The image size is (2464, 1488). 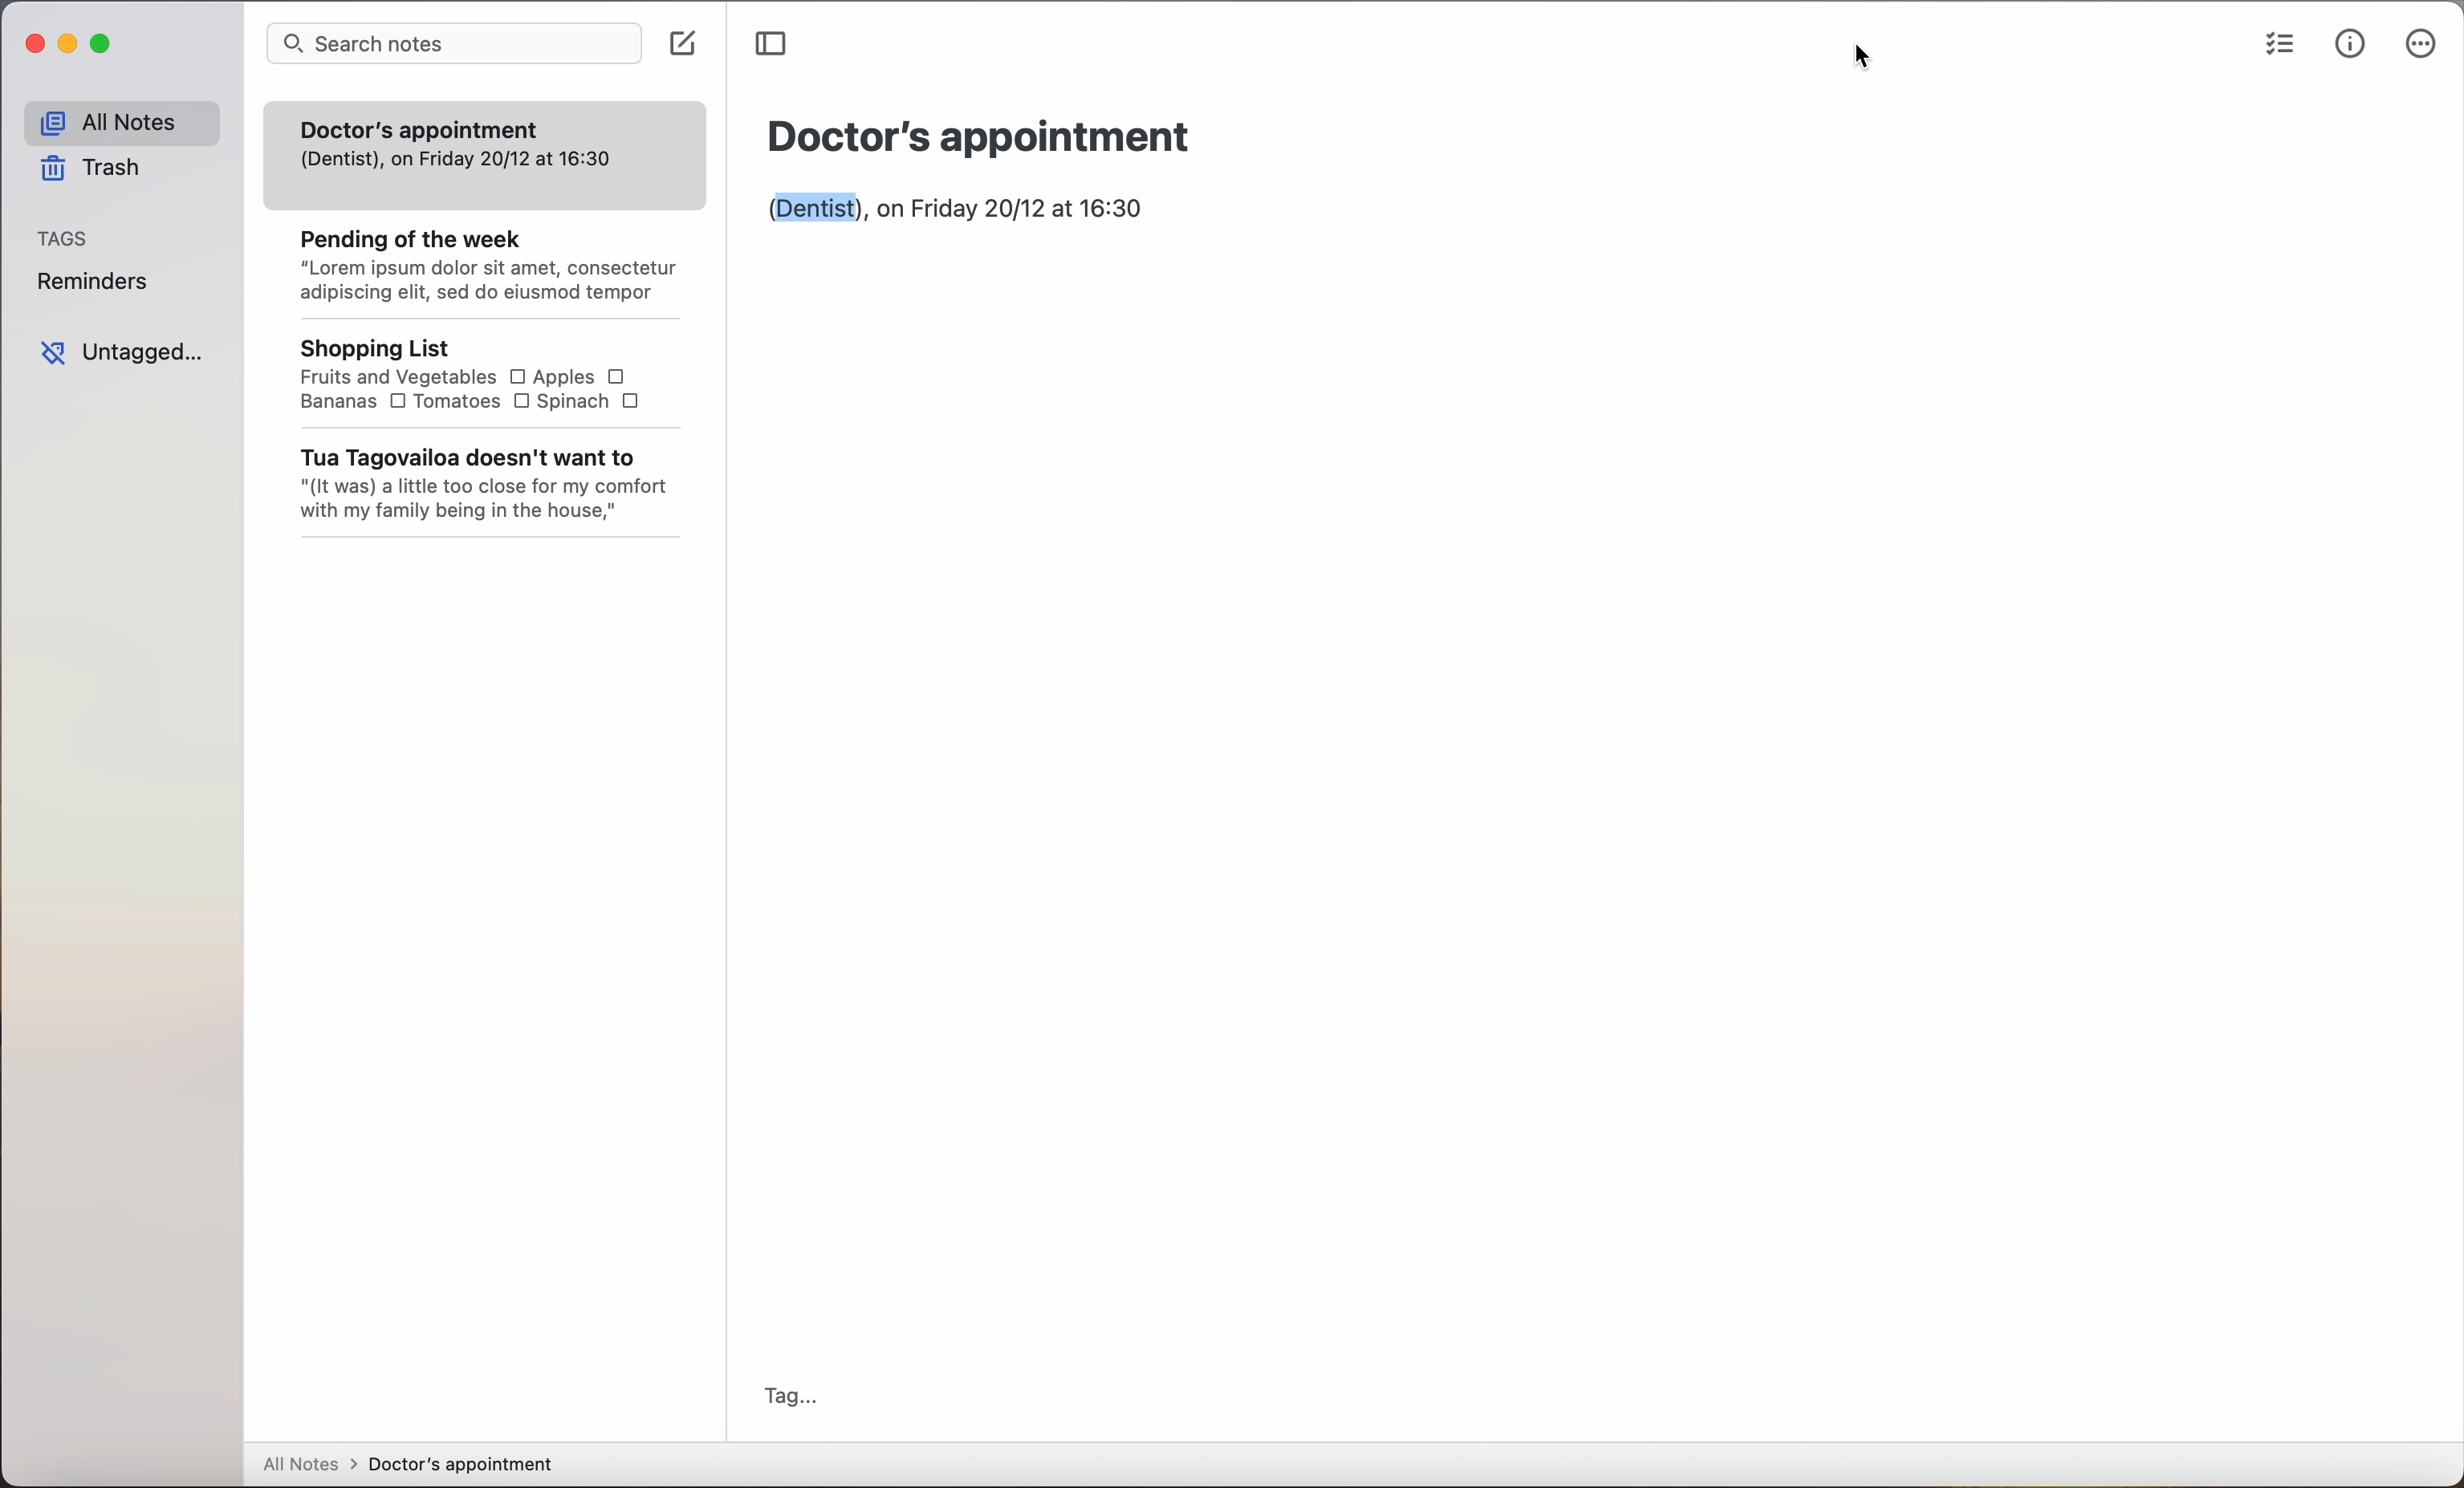 What do you see at coordinates (1010, 211) in the screenshot?
I see `On Friday 20/12 at 16:30` at bounding box center [1010, 211].